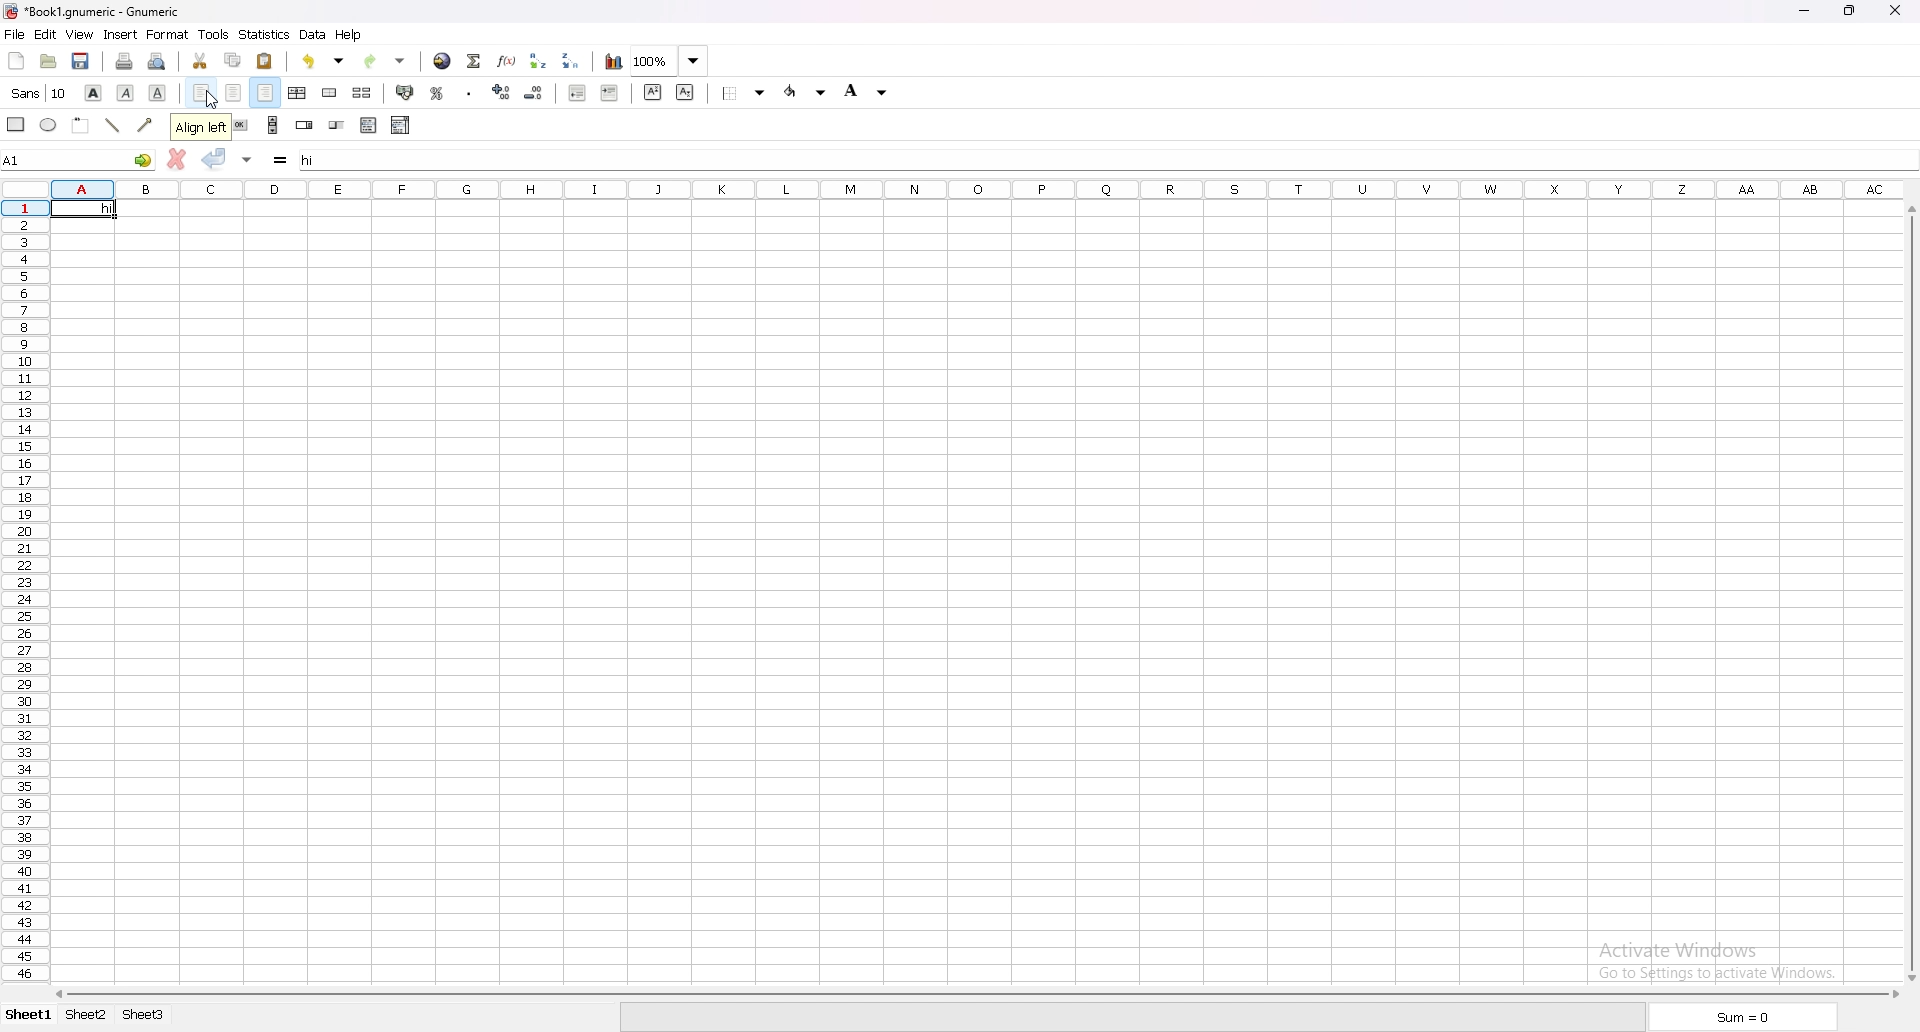 This screenshot has width=1920, height=1032. I want to click on align left, so click(196, 124).